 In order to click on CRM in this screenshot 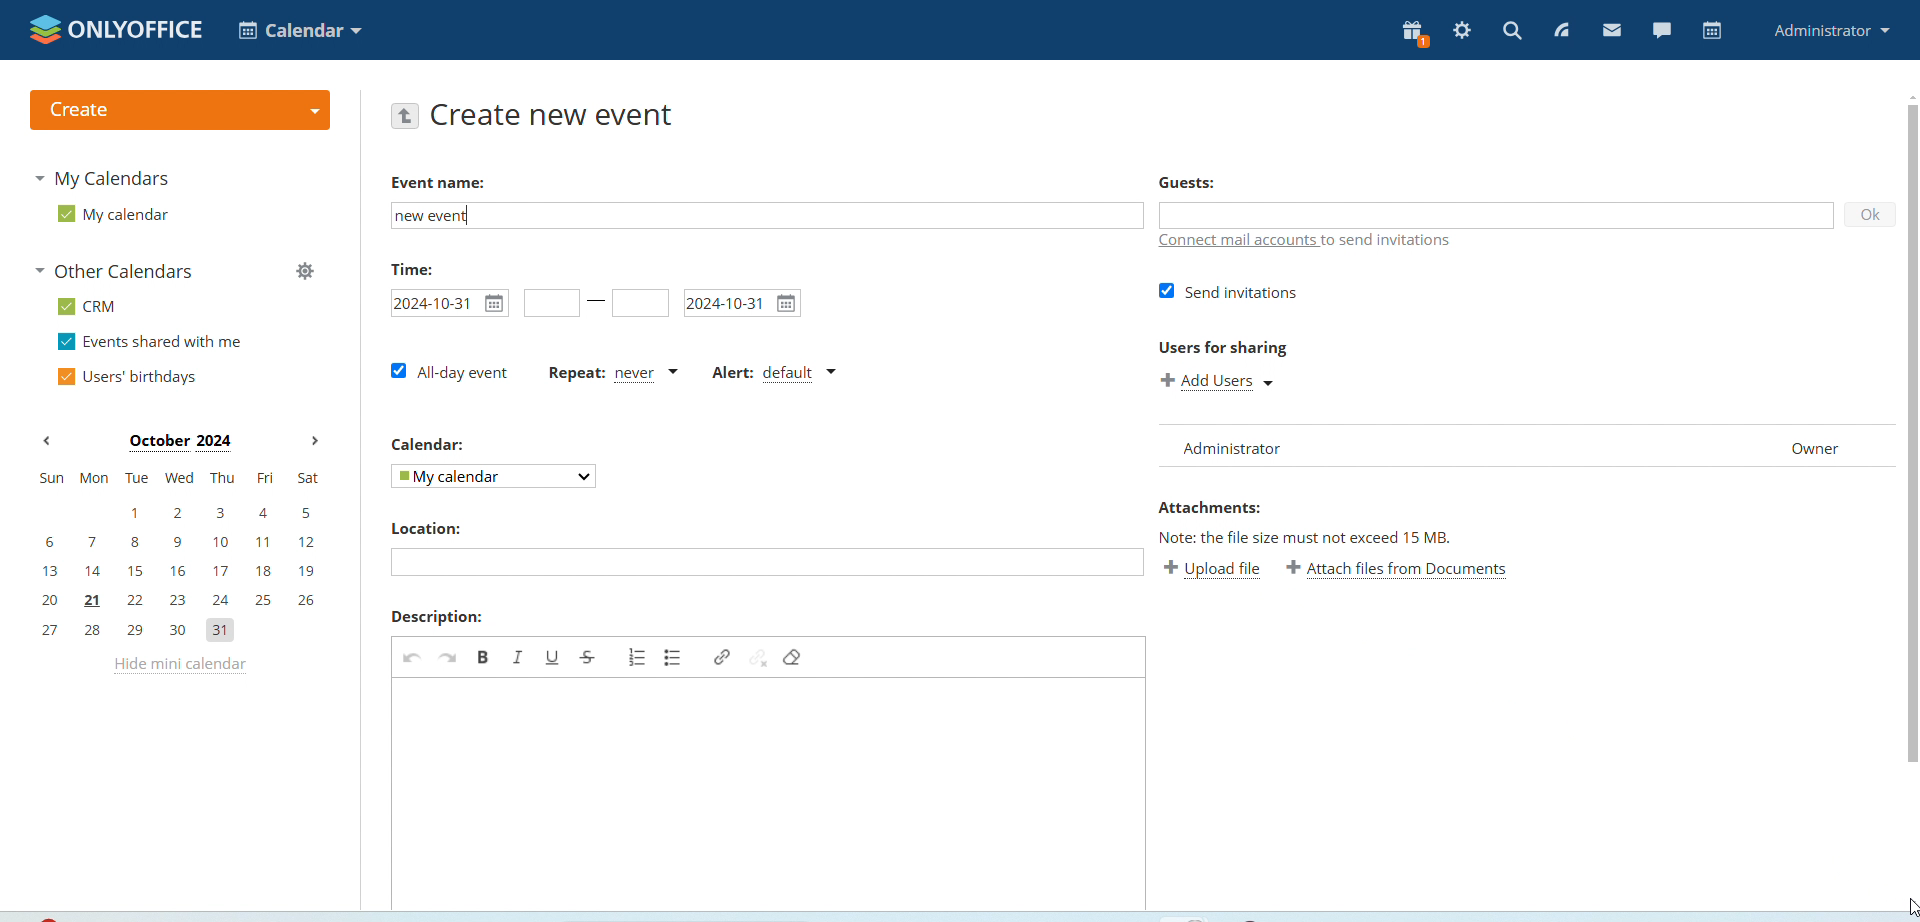, I will do `click(89, 306)`.